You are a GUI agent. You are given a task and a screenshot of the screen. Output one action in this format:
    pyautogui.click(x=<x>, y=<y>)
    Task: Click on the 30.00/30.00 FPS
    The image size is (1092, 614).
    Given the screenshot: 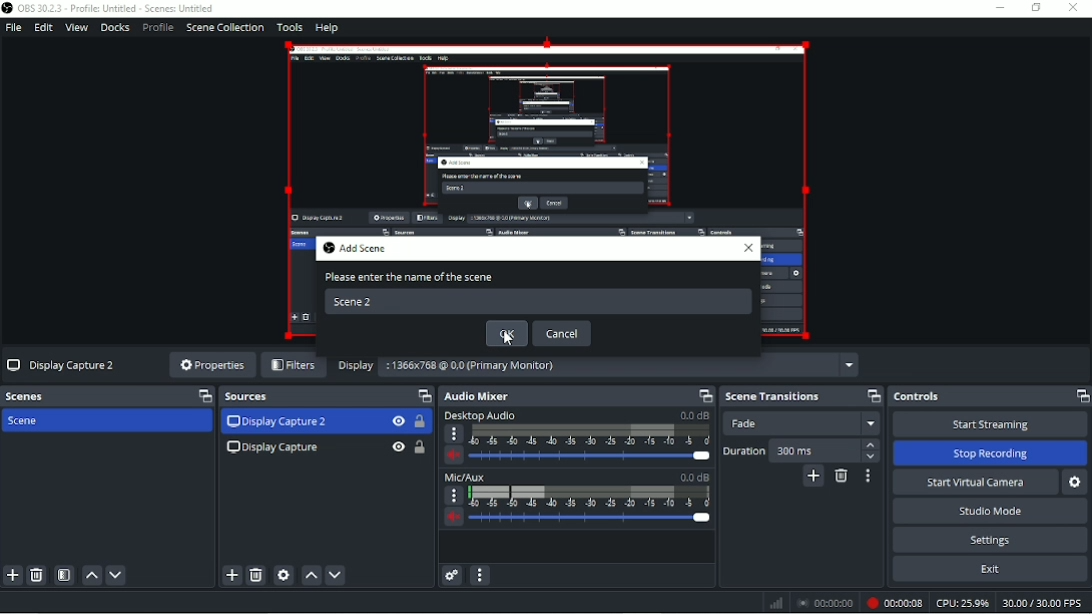 What is the action you would take?
    pyautogui.click(x=1044, y=604)
    